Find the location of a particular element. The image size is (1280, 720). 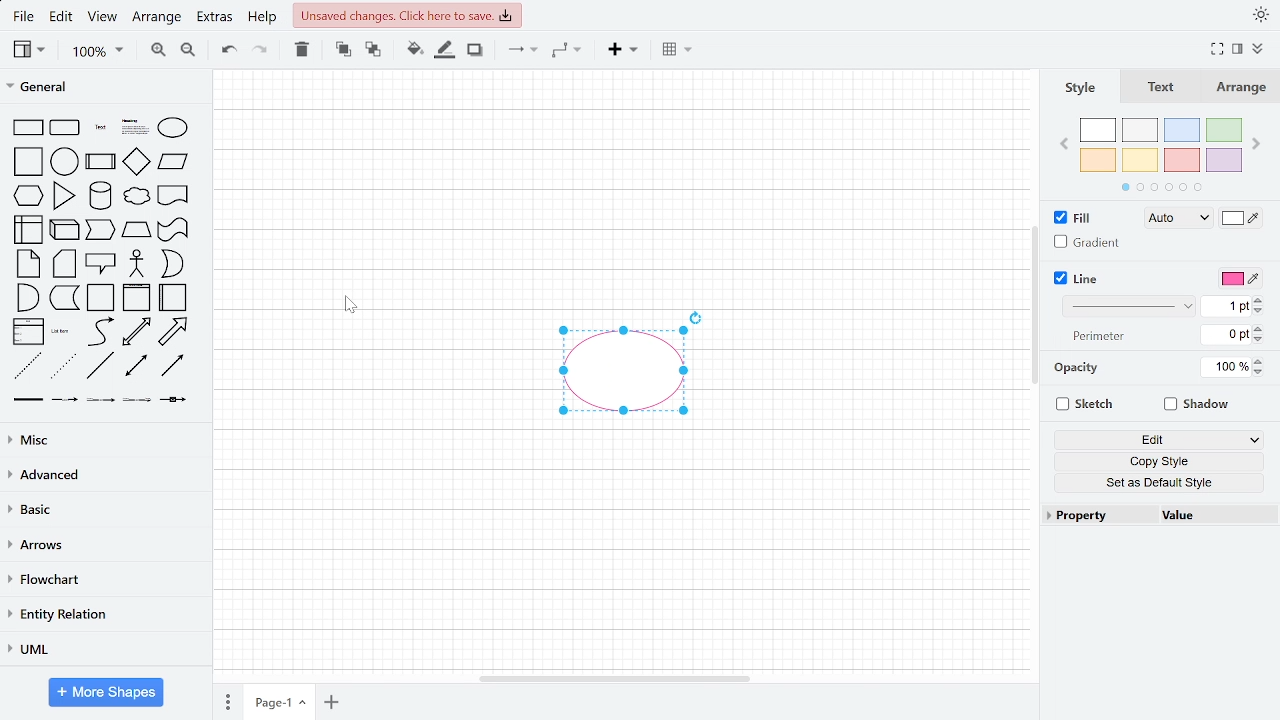

shadow is located at coordinates (475, 50).